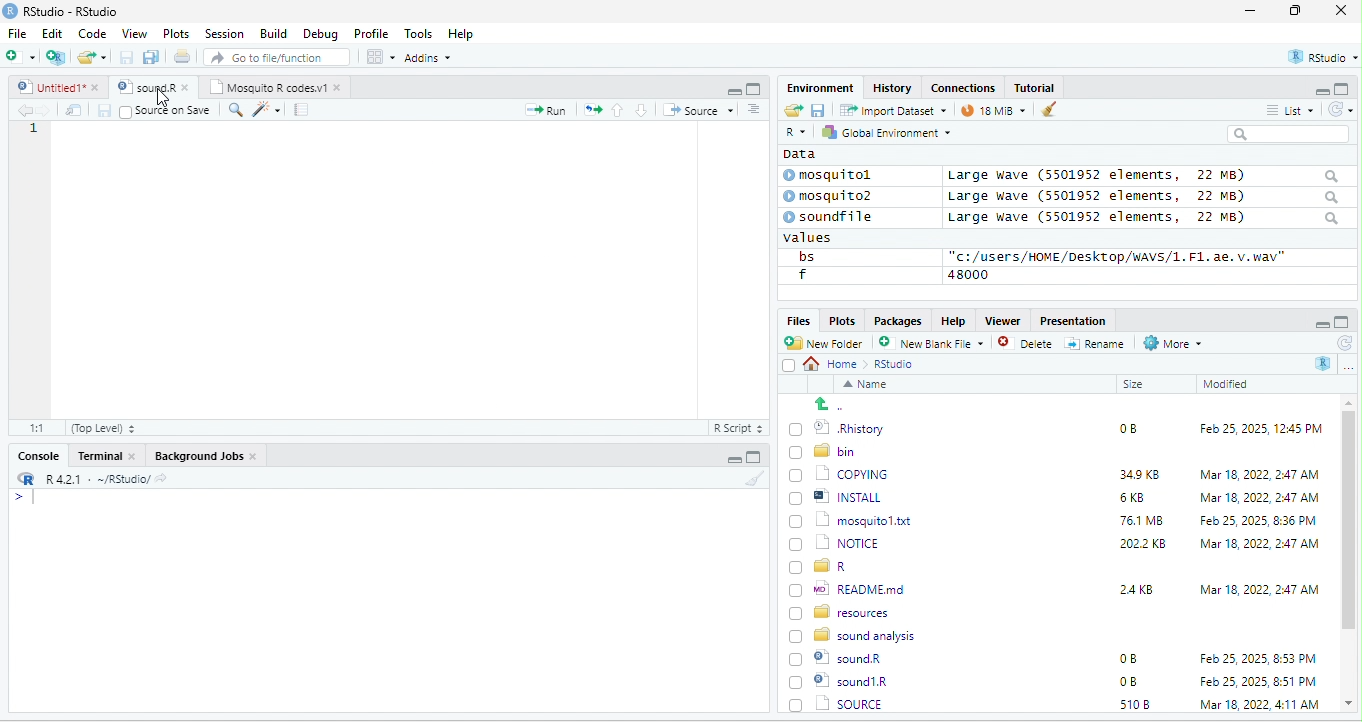  Describe the element at coordinates (1144, 219) in the screenshot. I see `Large wave (5501952 elements, 22 MB)` at that location.